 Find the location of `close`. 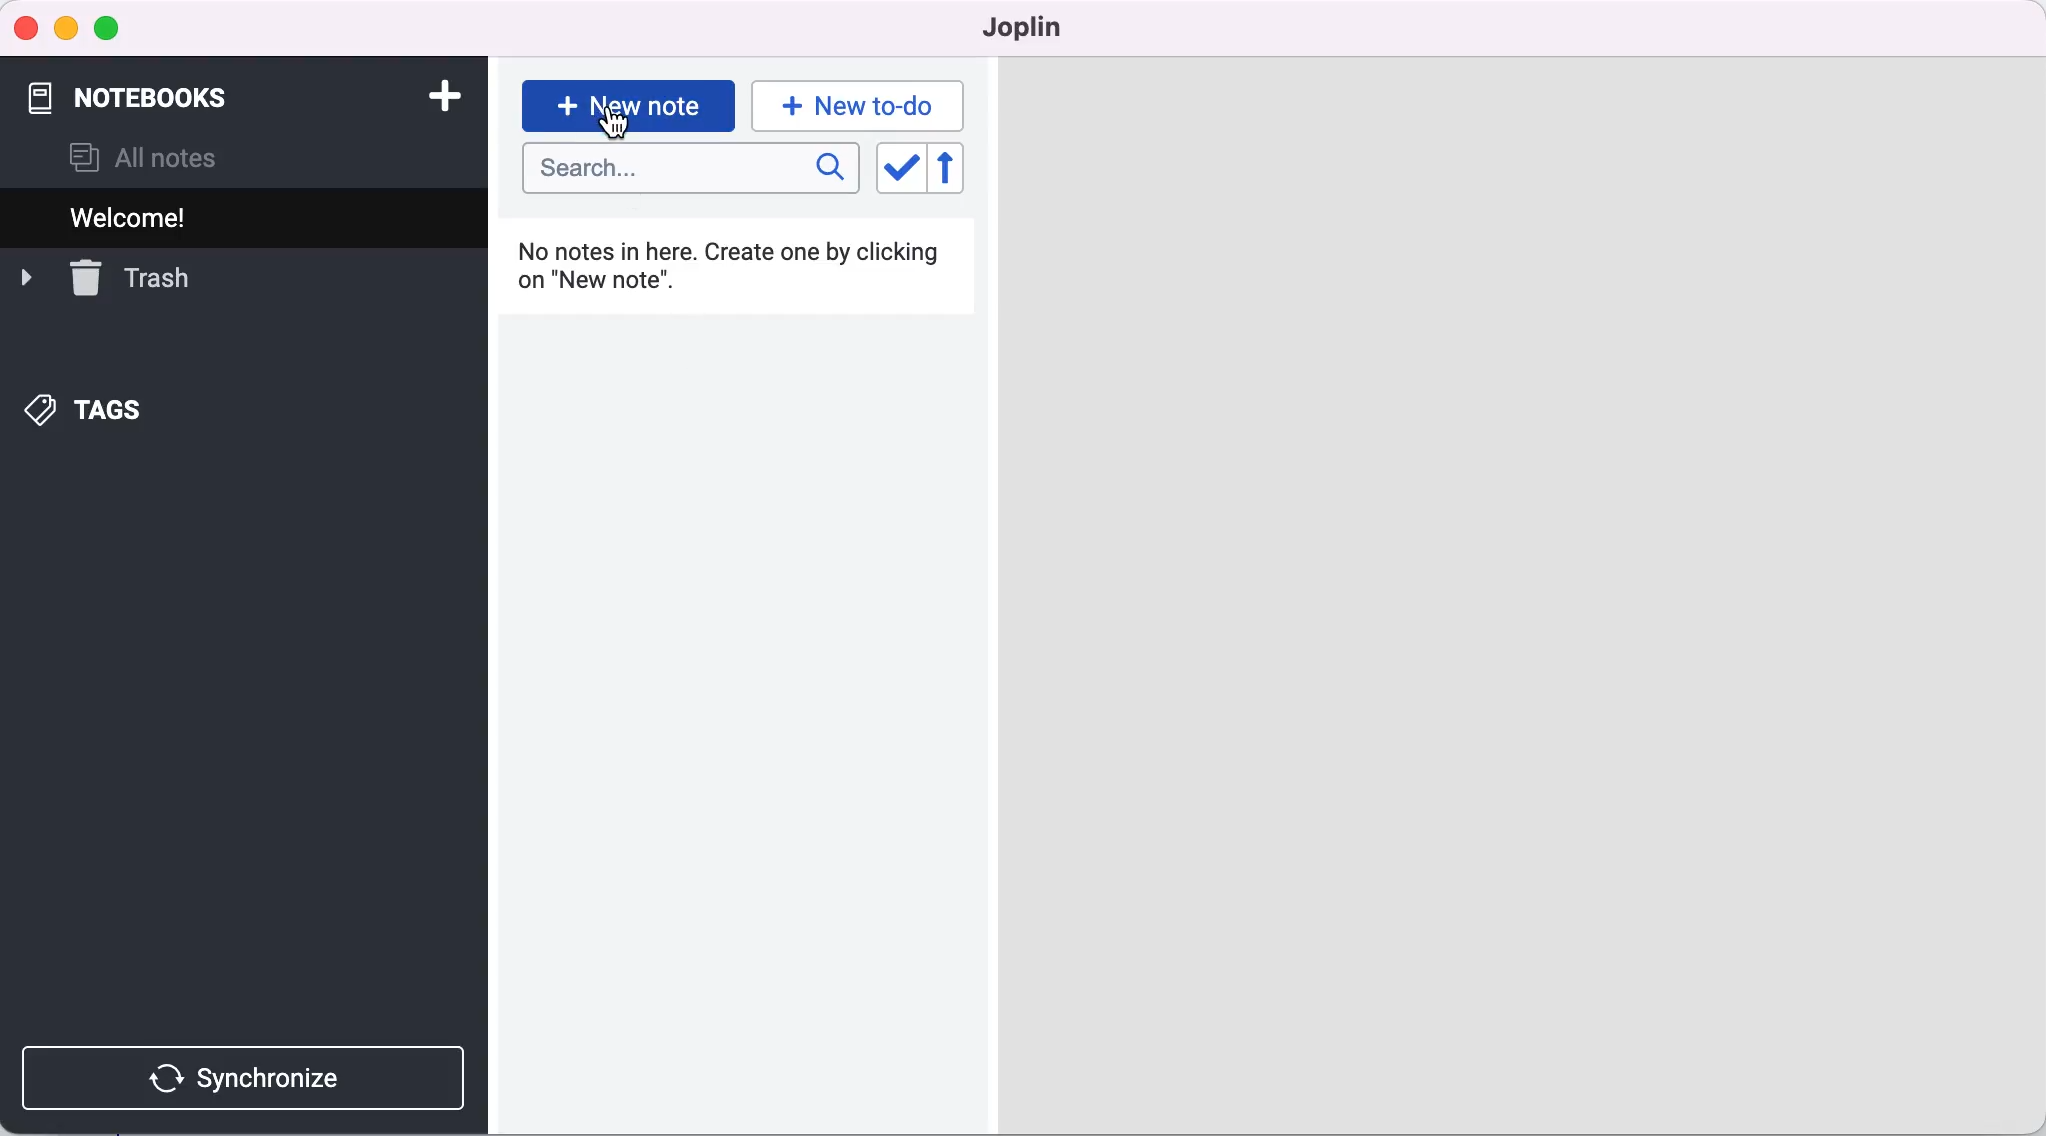

close is located at coordinates (26, 26).